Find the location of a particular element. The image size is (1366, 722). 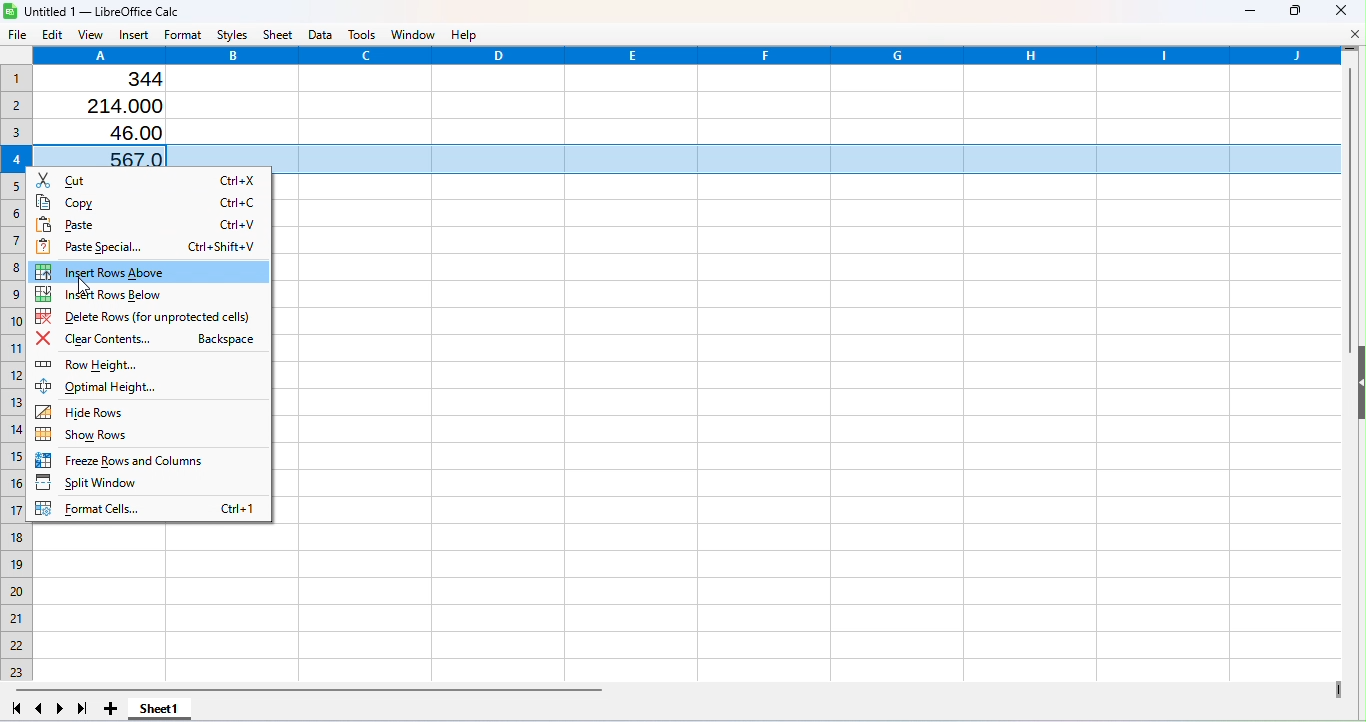

Format cells   Ctrl+1 is located at coordinates (149, 507).